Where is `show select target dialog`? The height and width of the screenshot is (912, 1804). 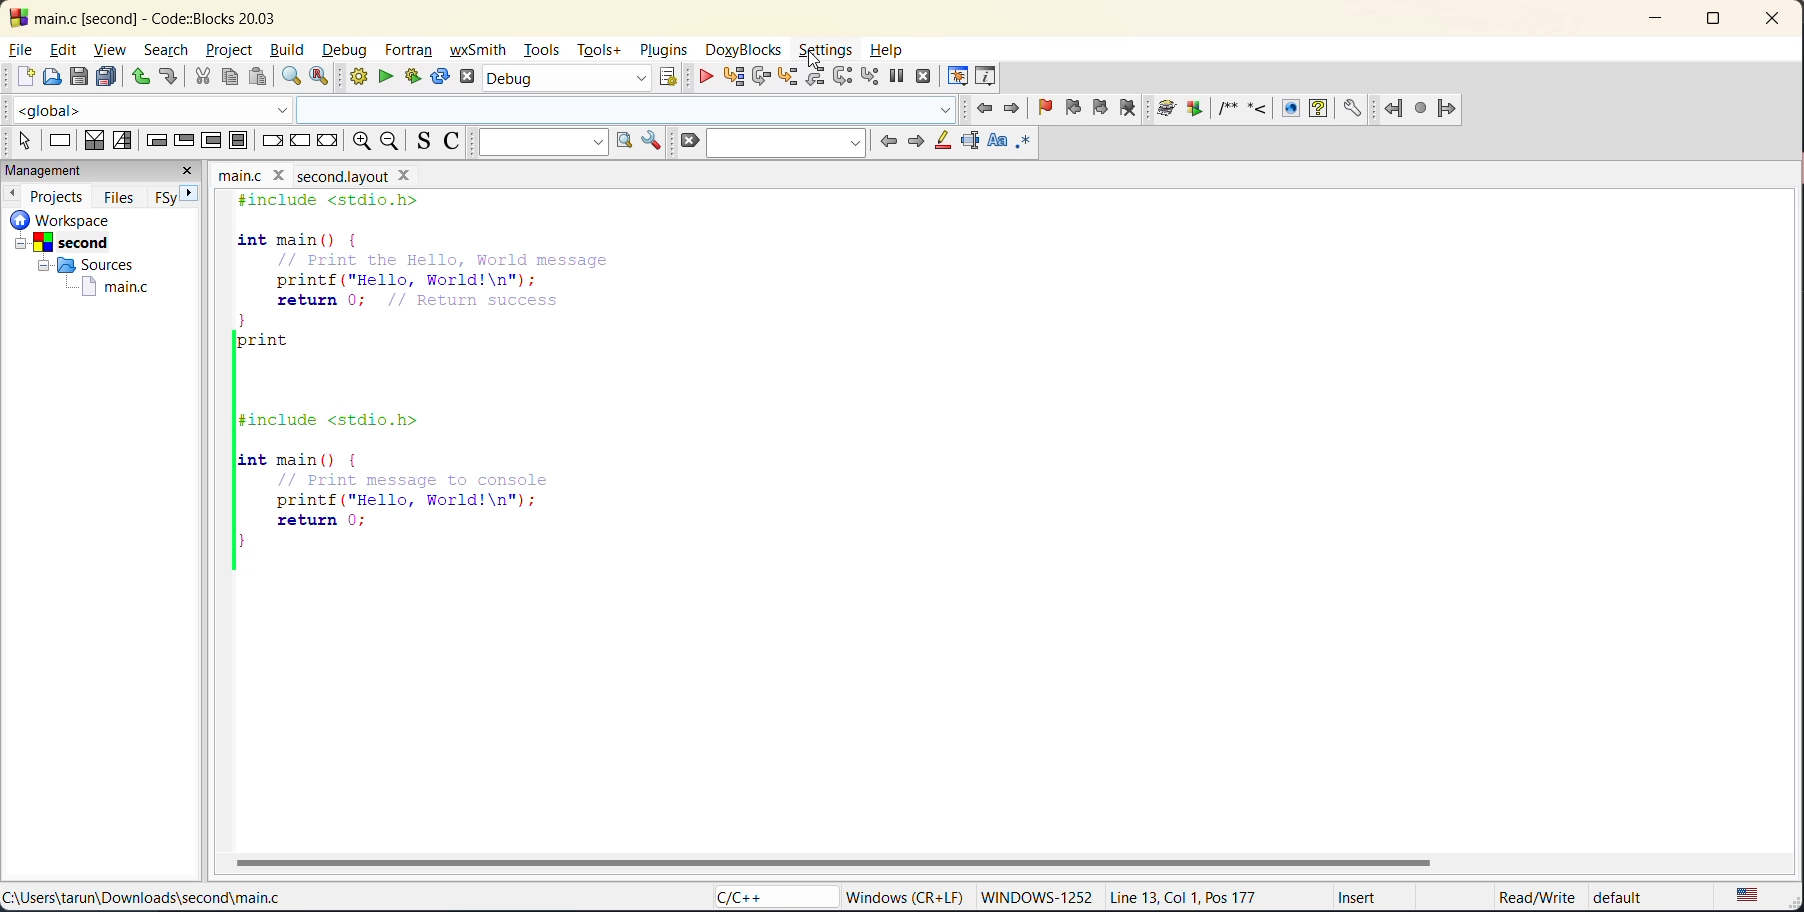 show select target dialog is located at coordinates (671, 80).